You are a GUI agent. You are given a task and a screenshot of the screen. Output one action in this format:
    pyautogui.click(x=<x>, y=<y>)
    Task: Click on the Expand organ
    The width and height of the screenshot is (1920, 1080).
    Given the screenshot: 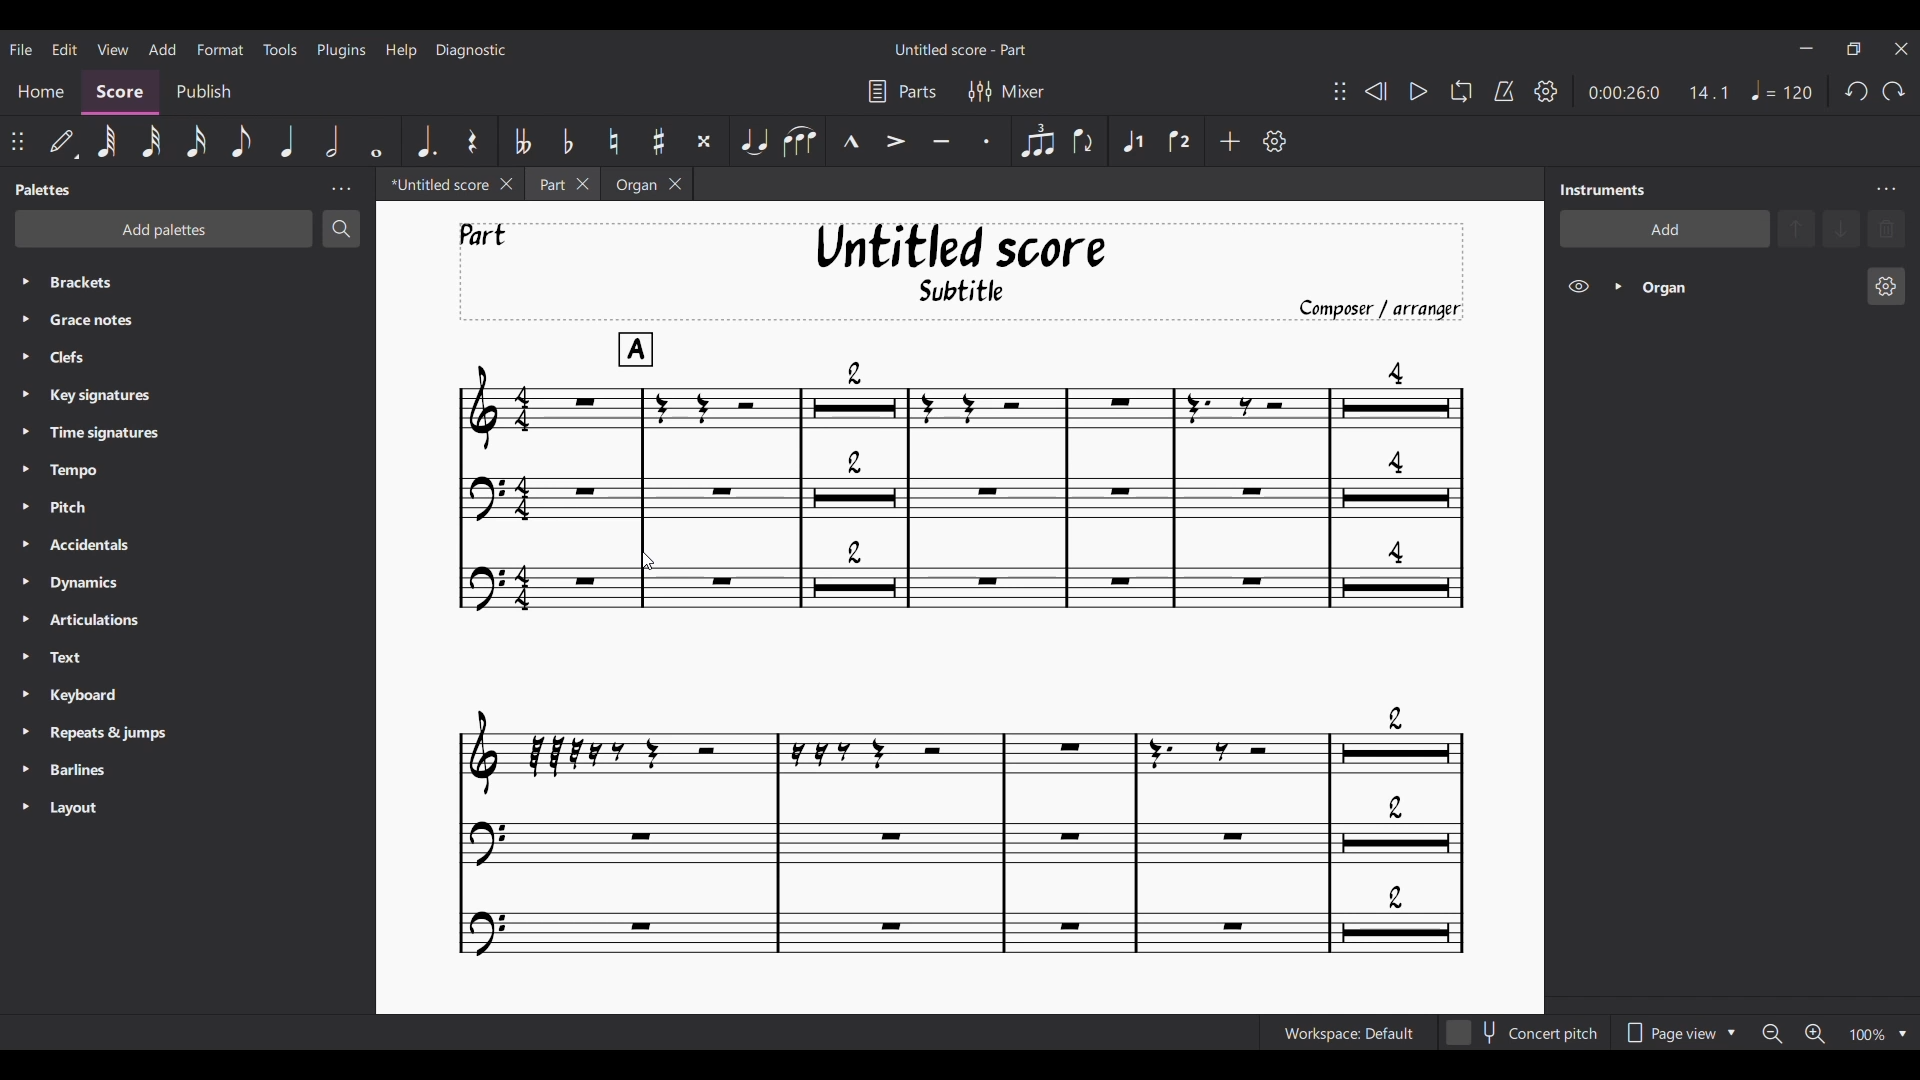 What is the action you would take?
    pyautogui.click(x=1618, y=286)
    